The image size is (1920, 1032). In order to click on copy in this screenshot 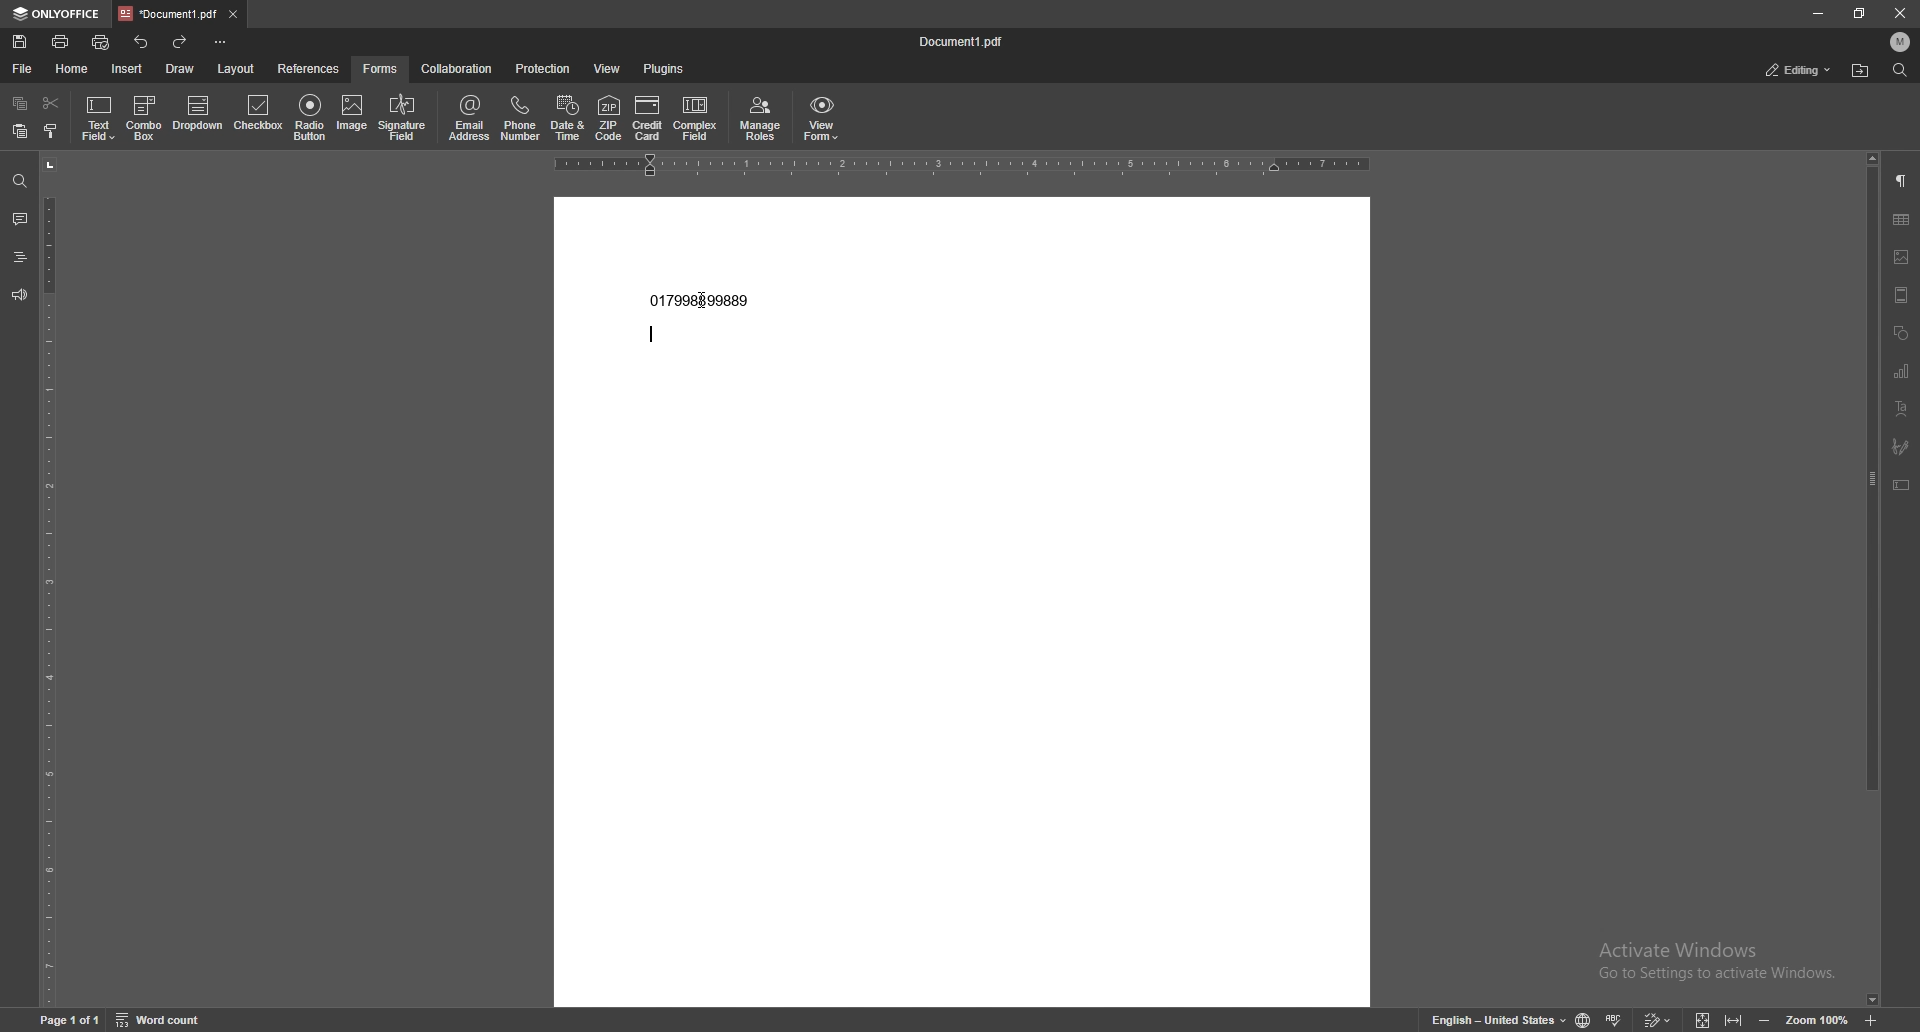, I will do `click(19, 103)`.